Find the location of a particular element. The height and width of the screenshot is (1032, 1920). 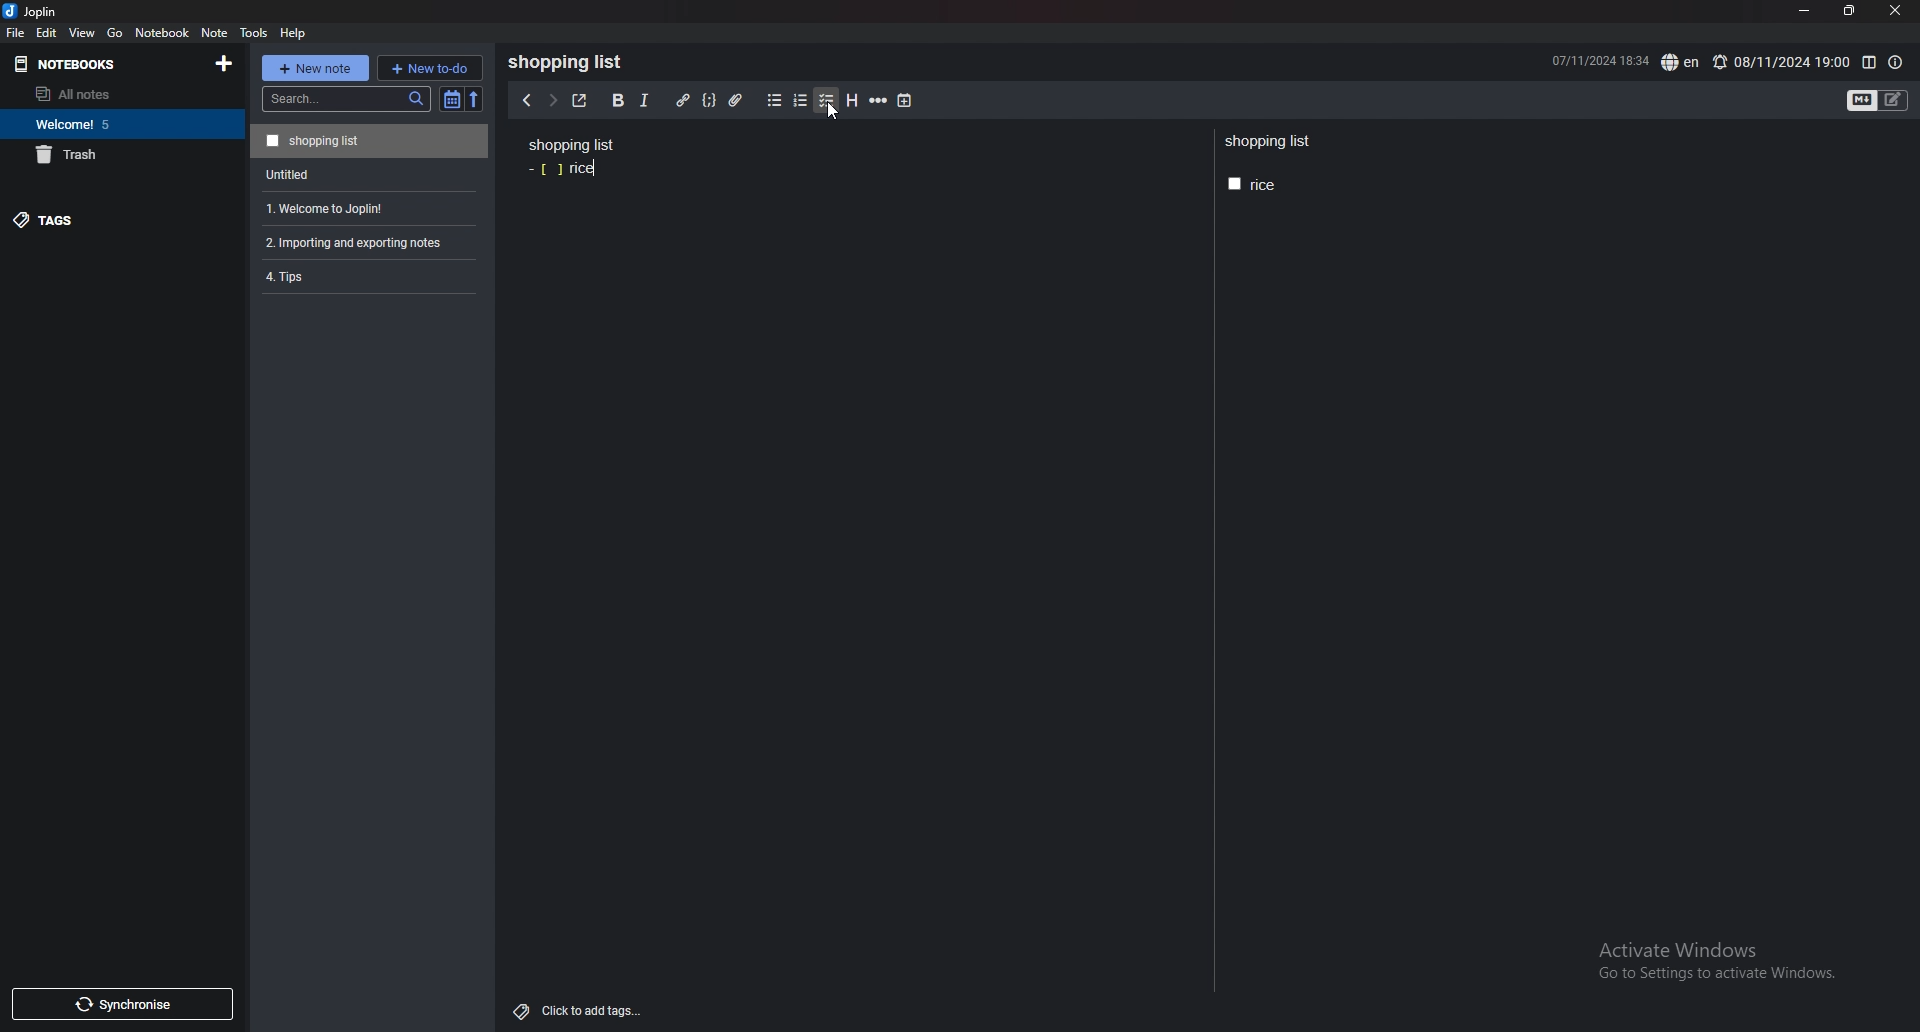

minimize is located at coordinates (1805, 11).